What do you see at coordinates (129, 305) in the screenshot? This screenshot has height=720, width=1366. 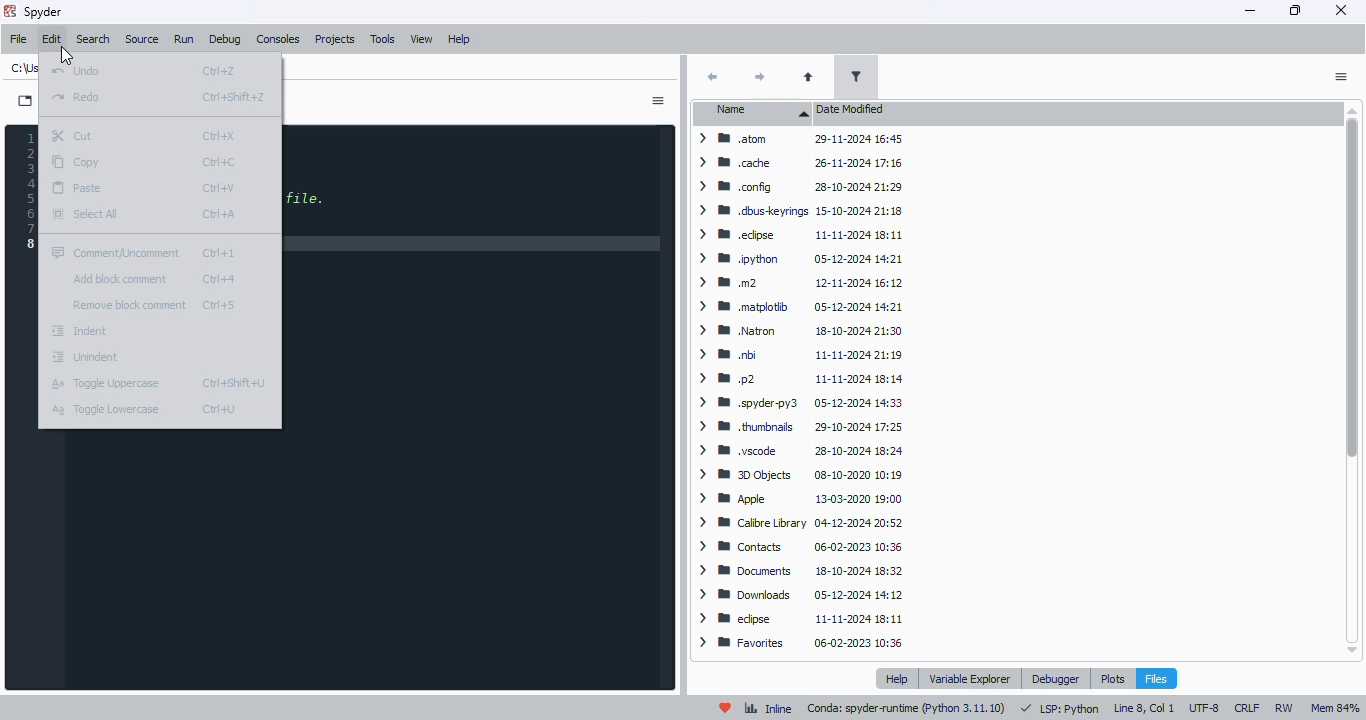 I see `remove block comment` at bounding box center [129, 305].